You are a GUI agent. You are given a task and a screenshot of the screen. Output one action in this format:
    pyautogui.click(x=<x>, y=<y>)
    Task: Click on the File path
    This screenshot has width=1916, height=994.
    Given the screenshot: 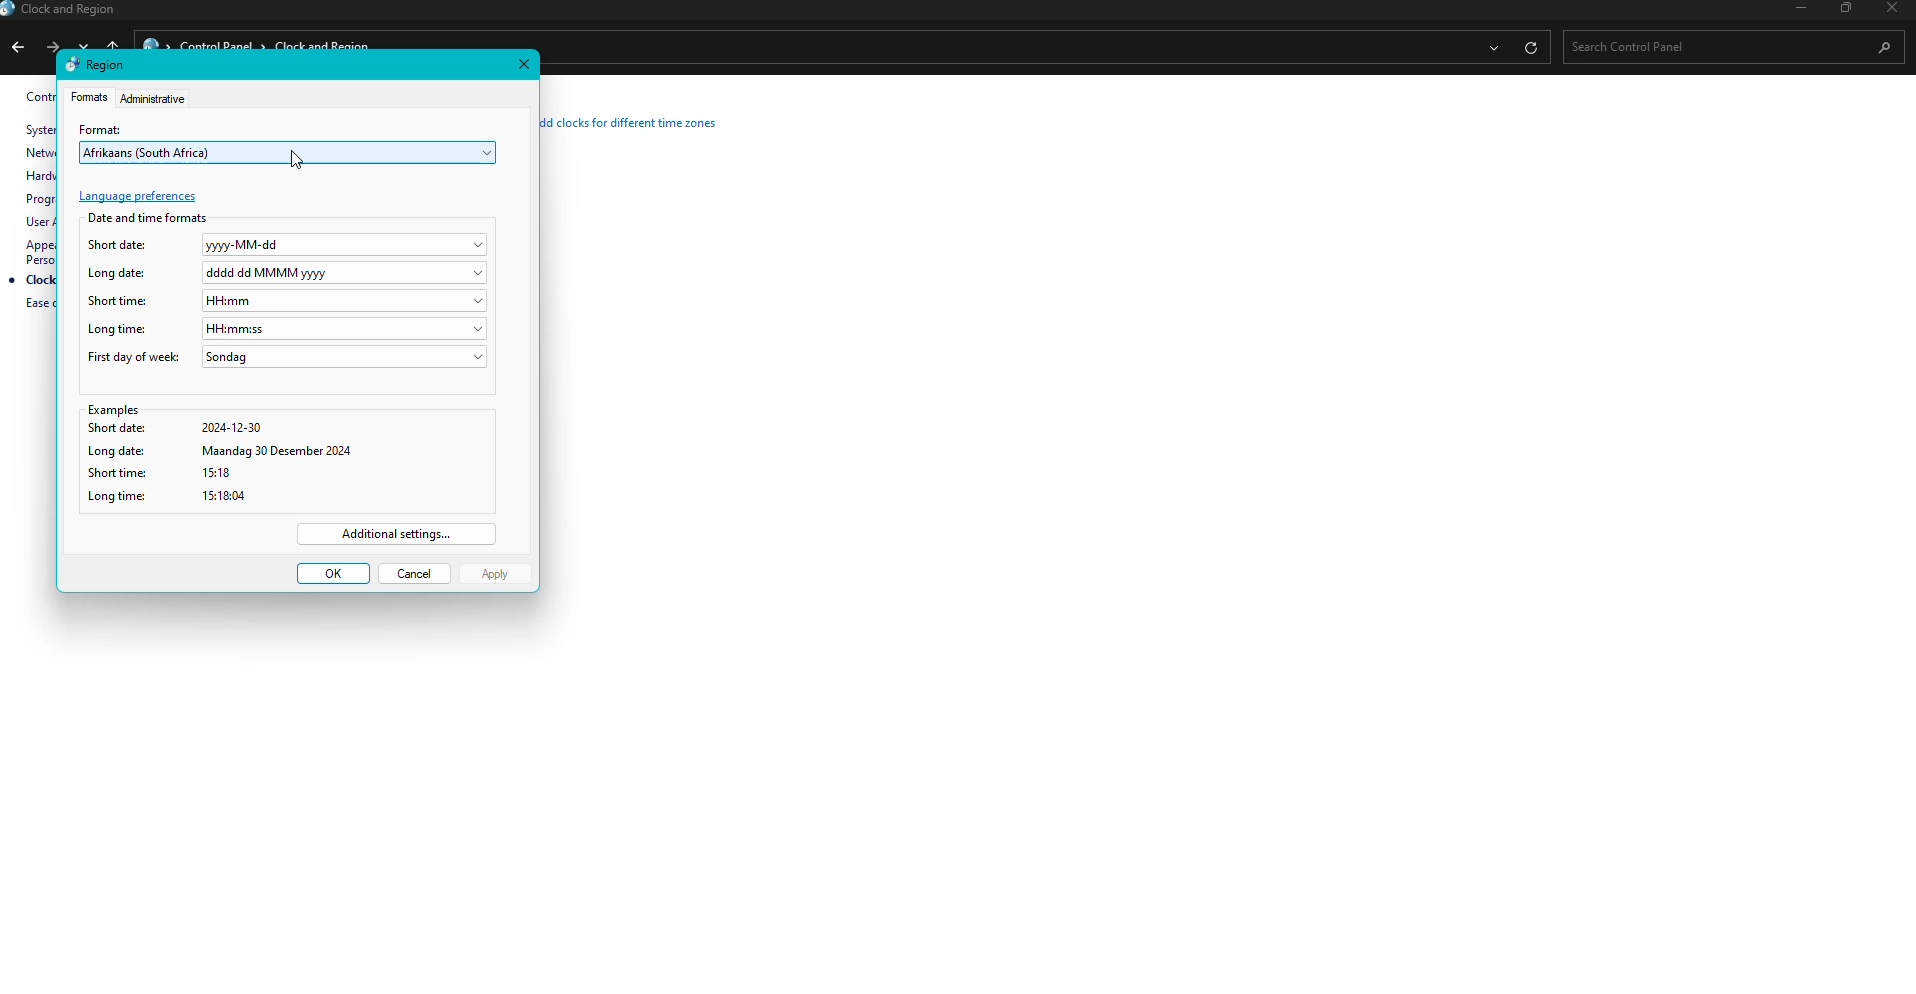 What is the action you would take?
    pyautogui.click(x=1001, y=47)
    